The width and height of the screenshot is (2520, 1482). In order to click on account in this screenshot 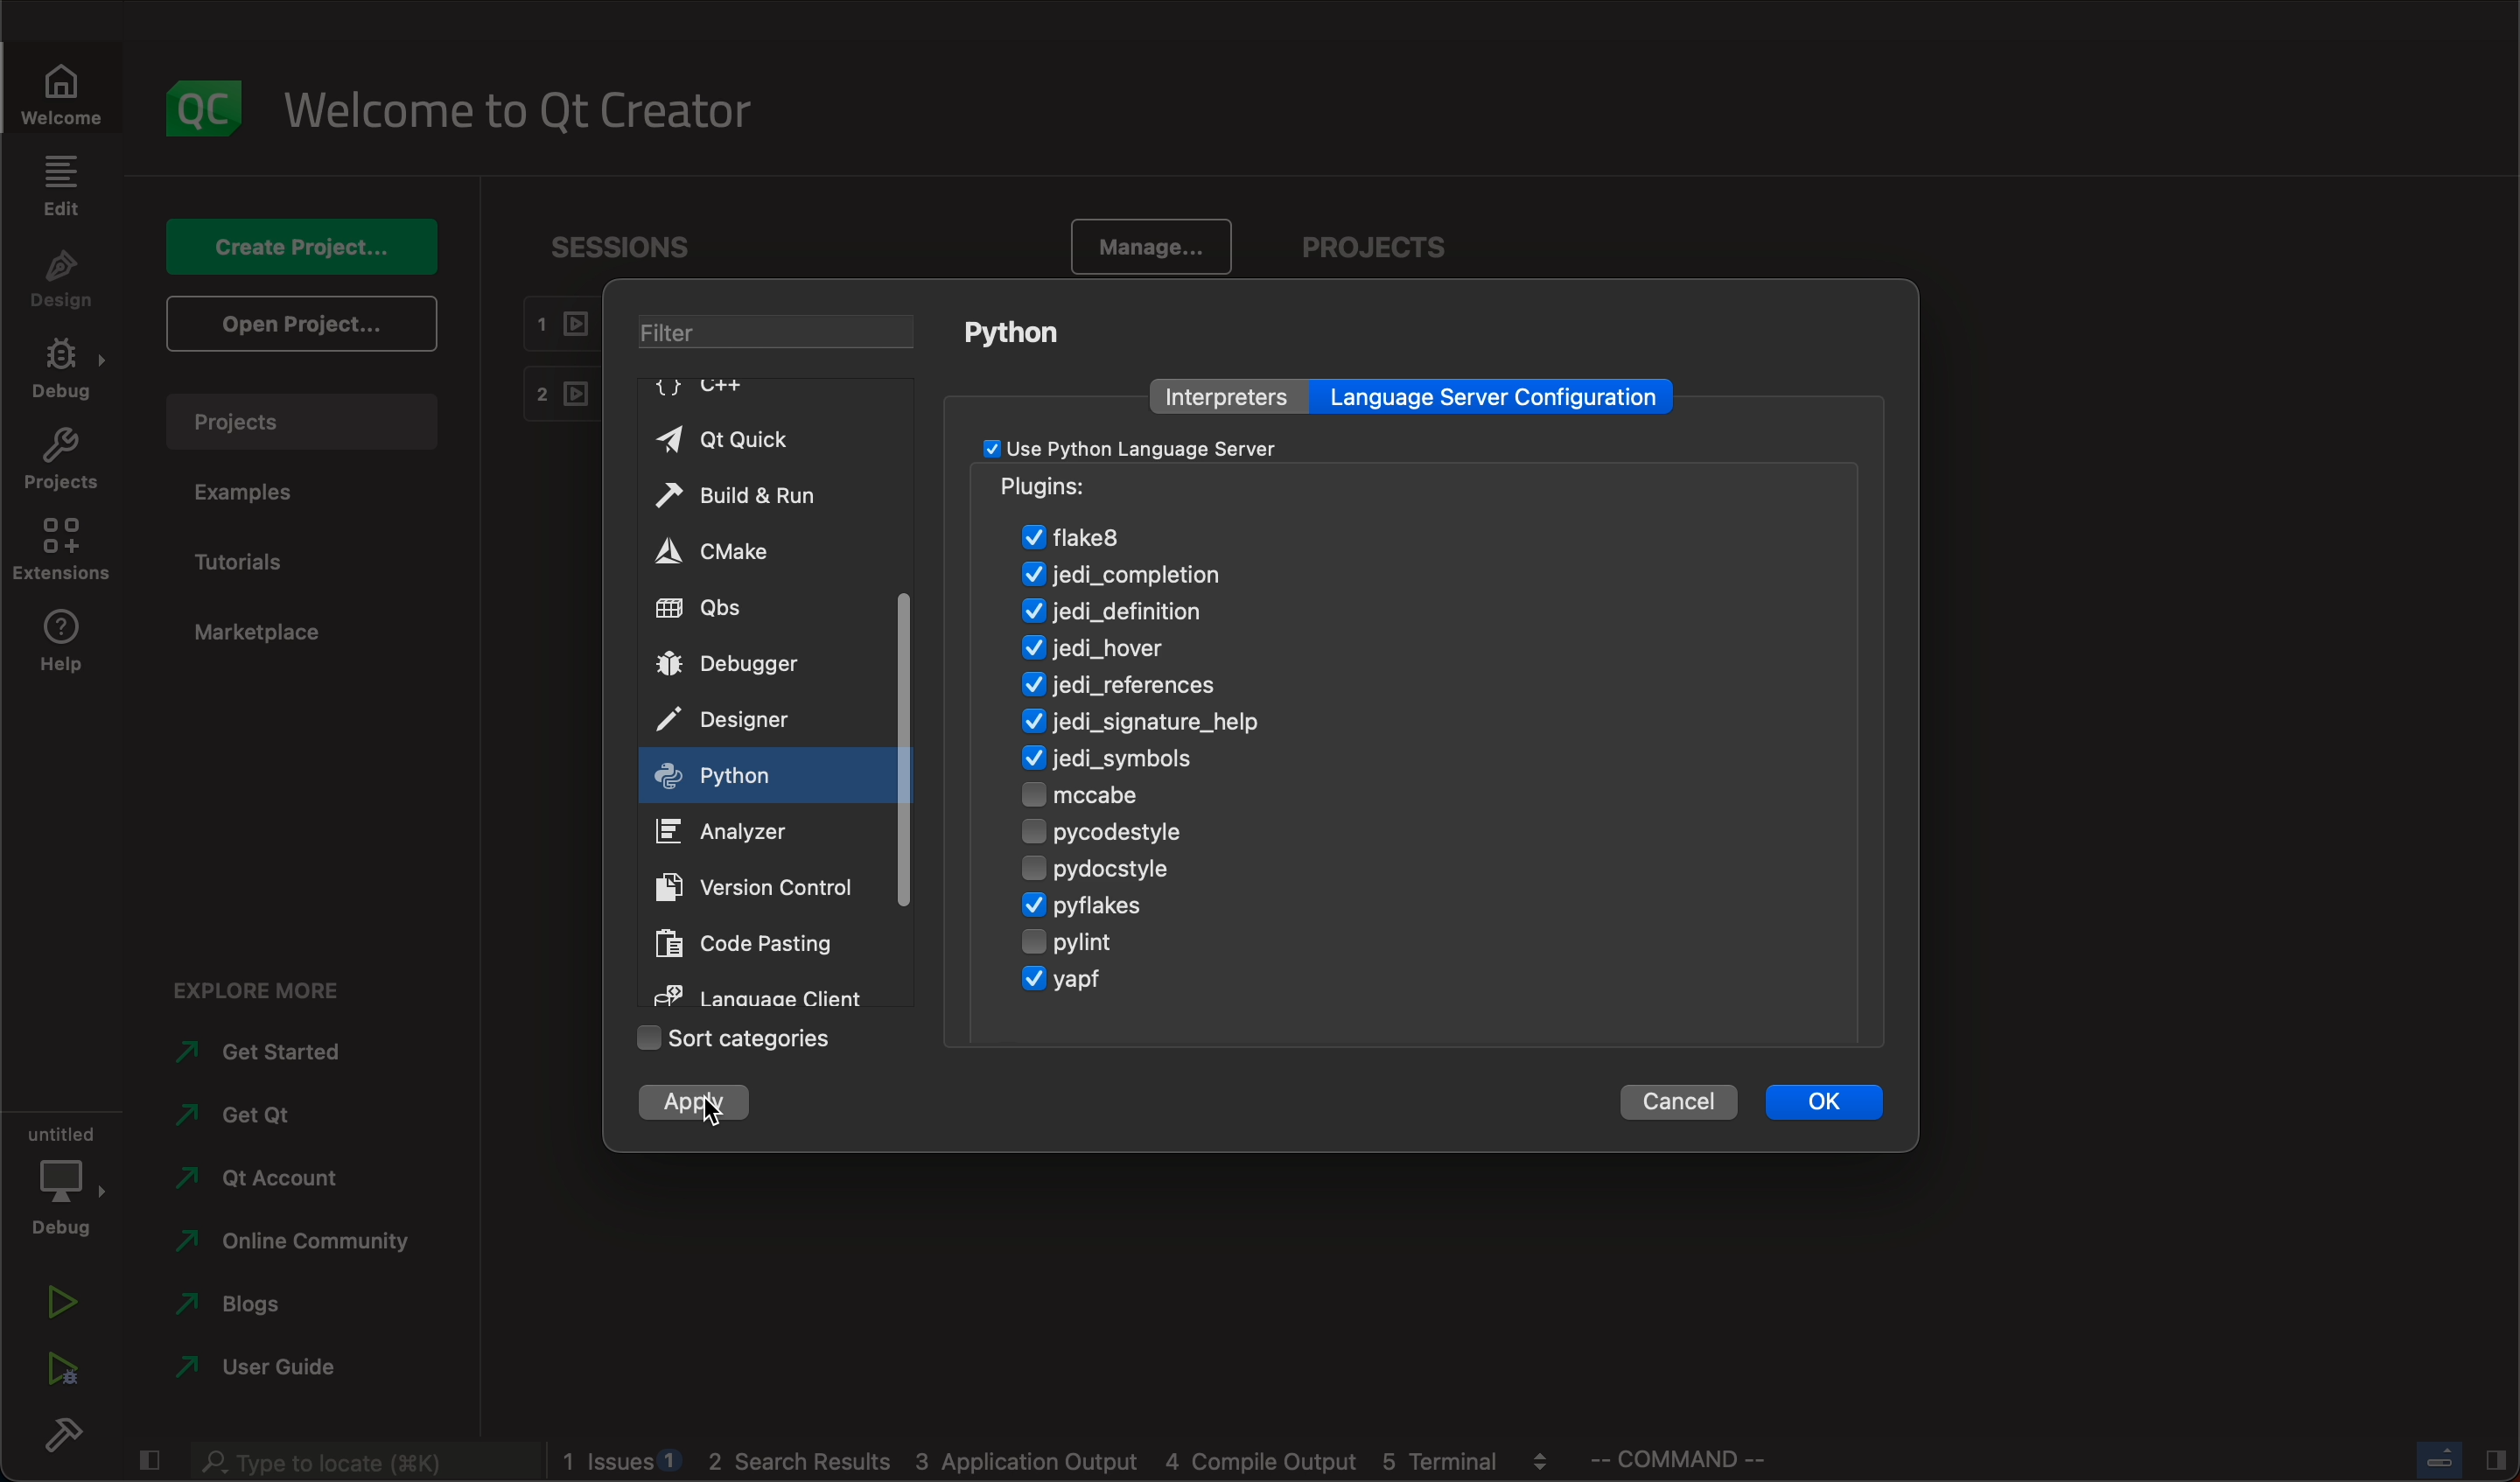, I will do `click(266, 1180)`.